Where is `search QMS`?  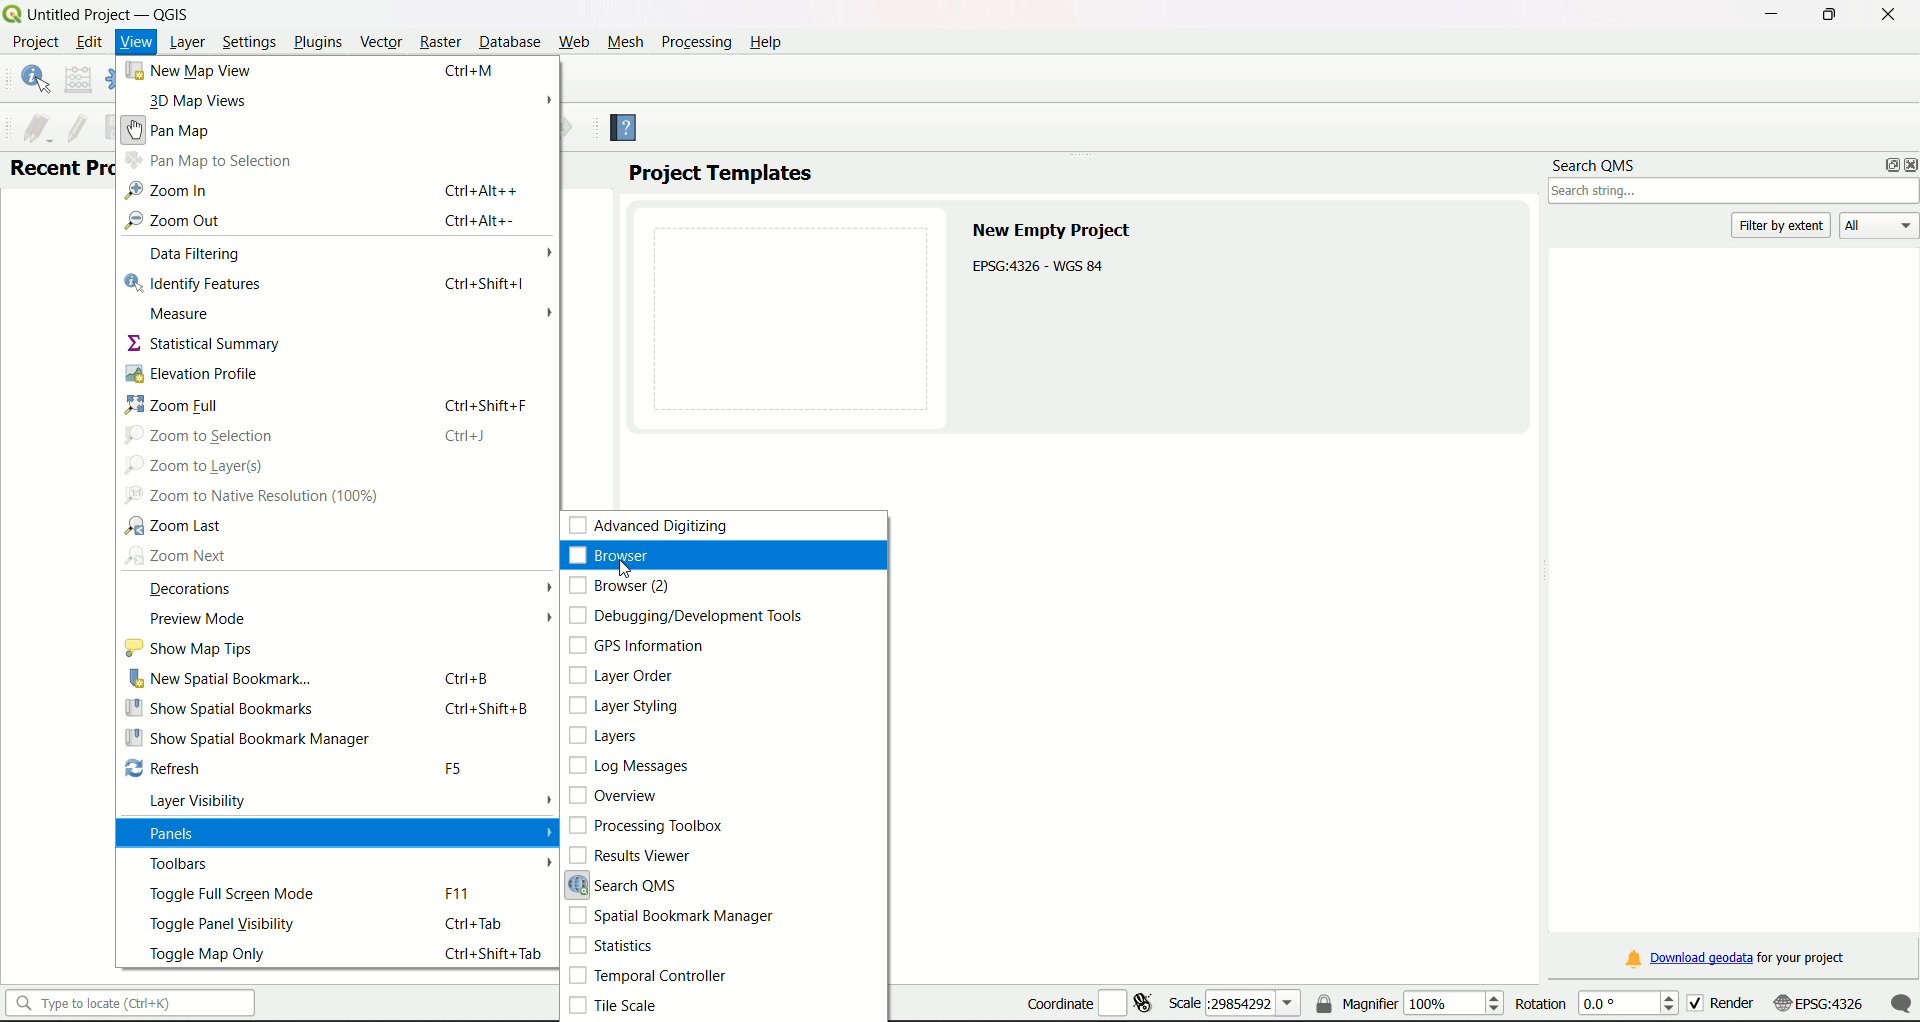 search QMS is located at coordinates (1594, 162).